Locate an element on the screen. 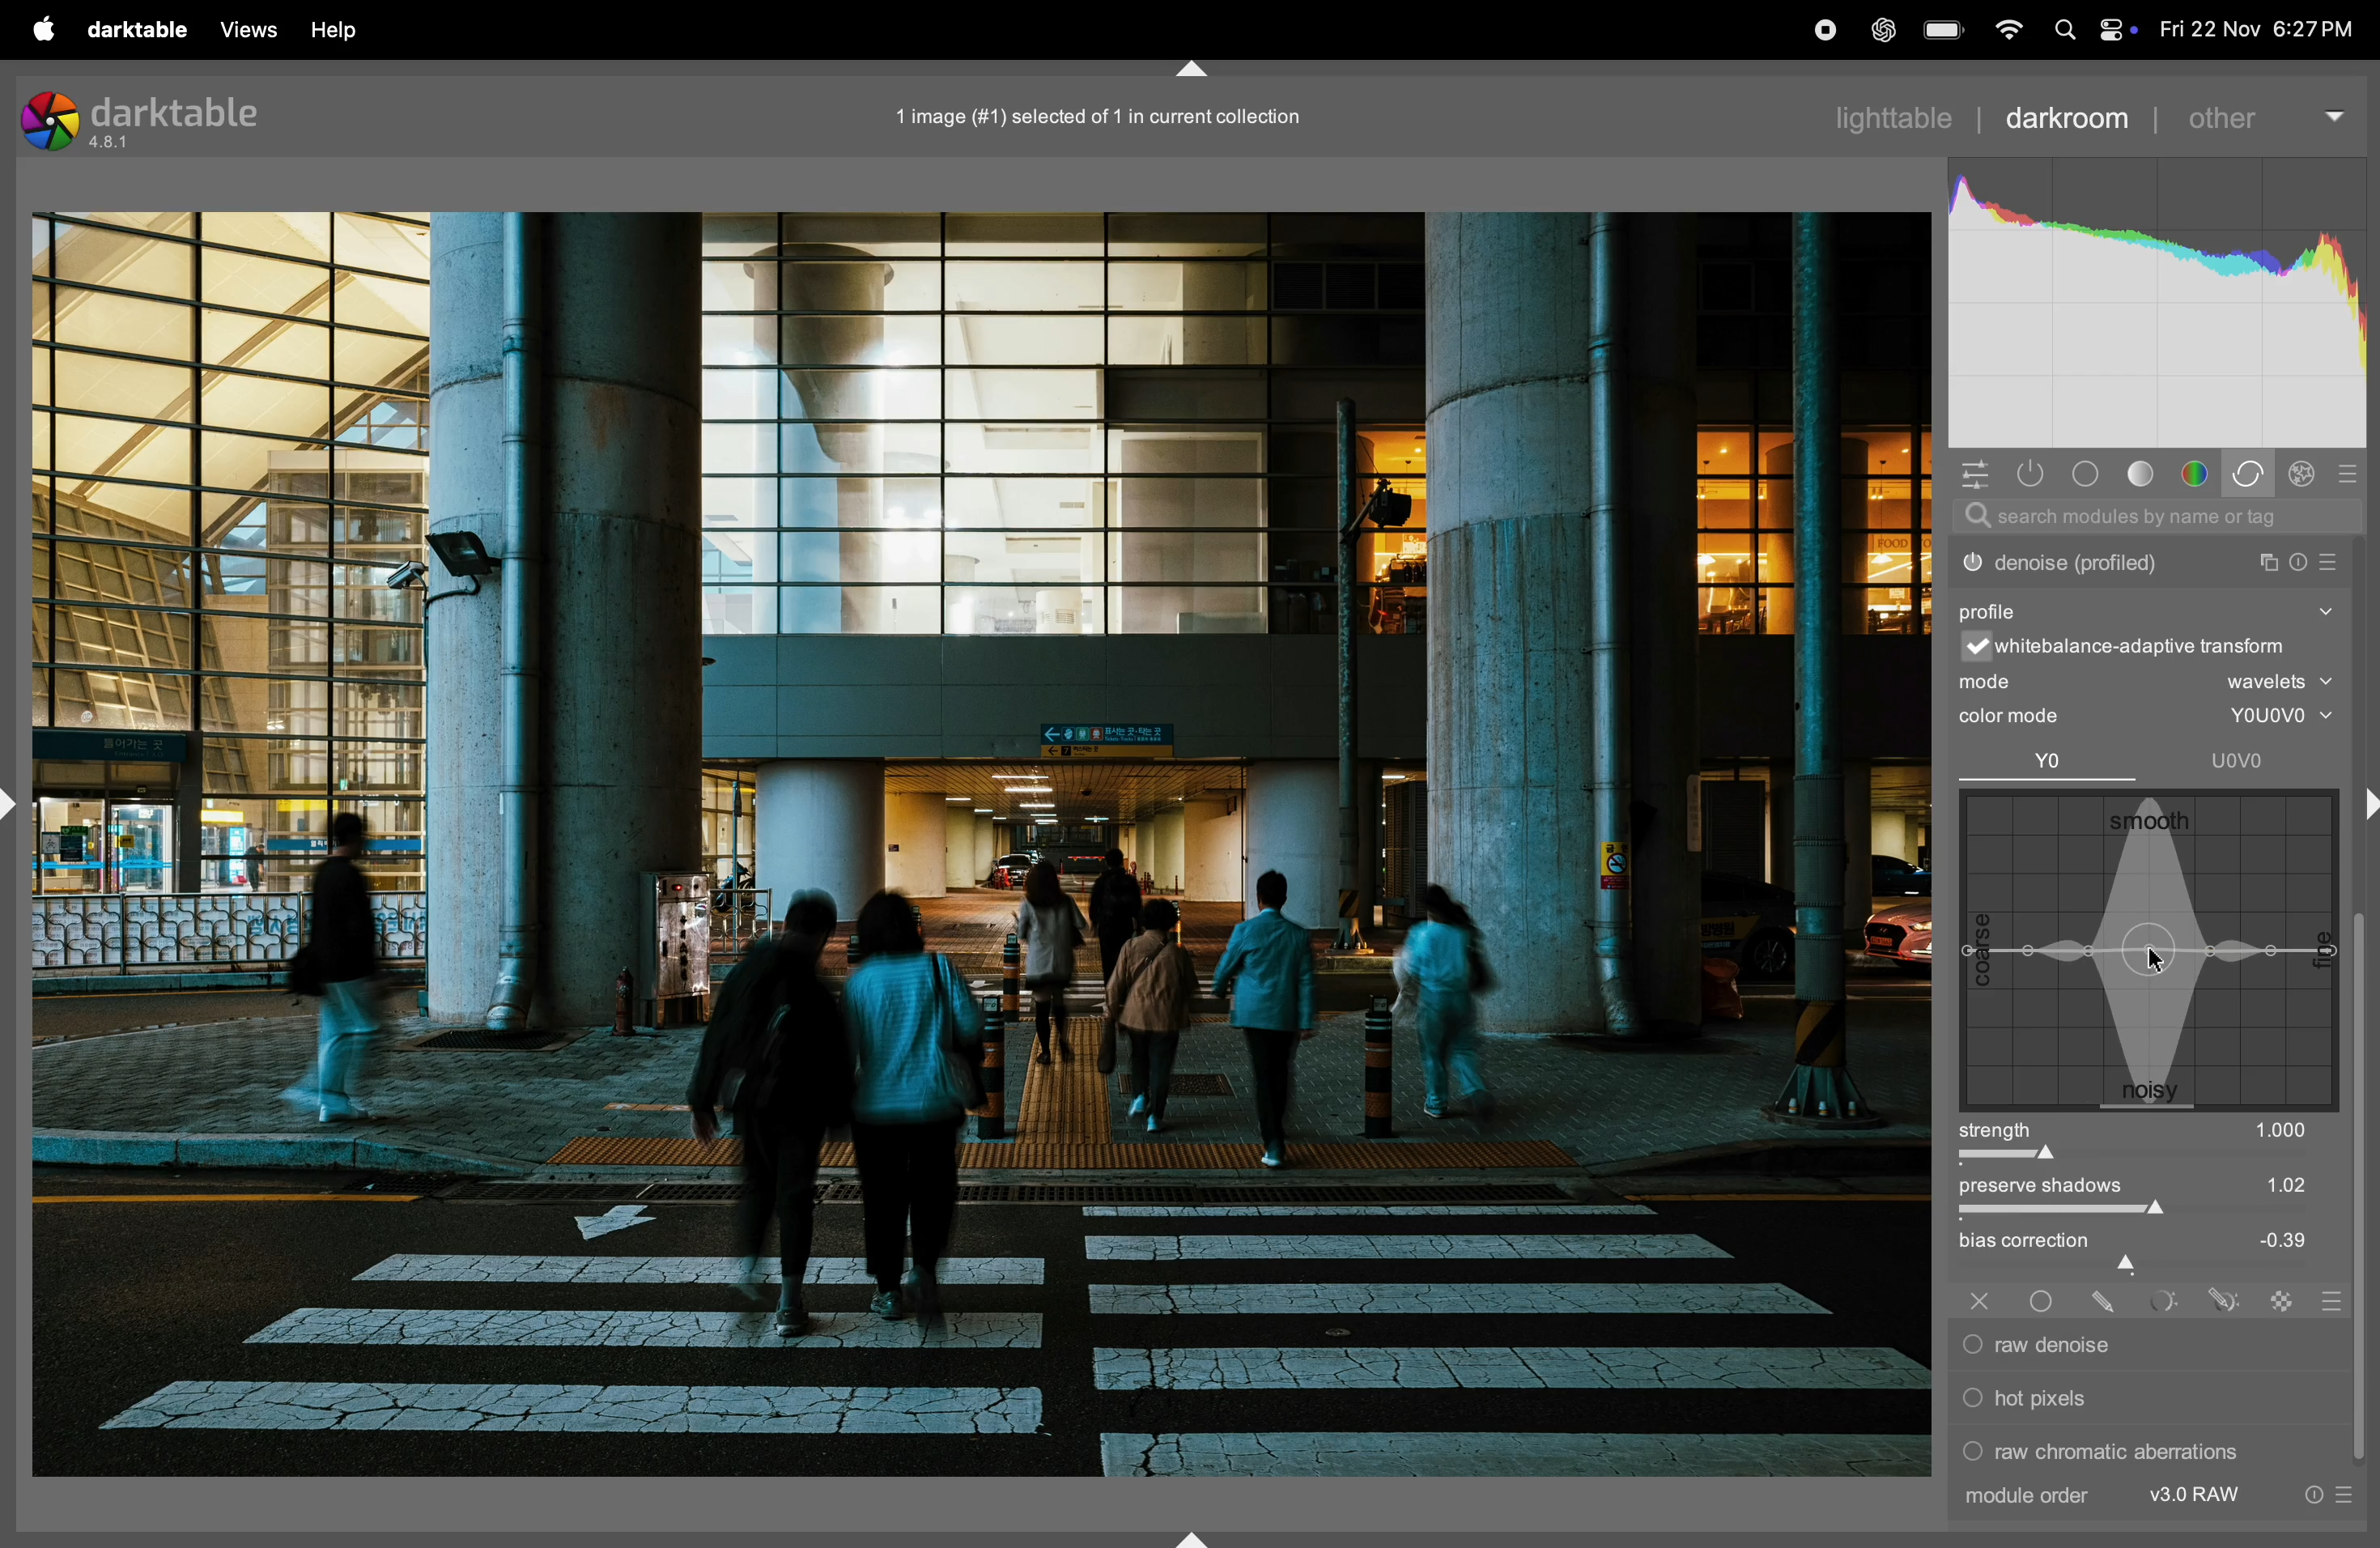  show is located at coordinates (2326, 614).